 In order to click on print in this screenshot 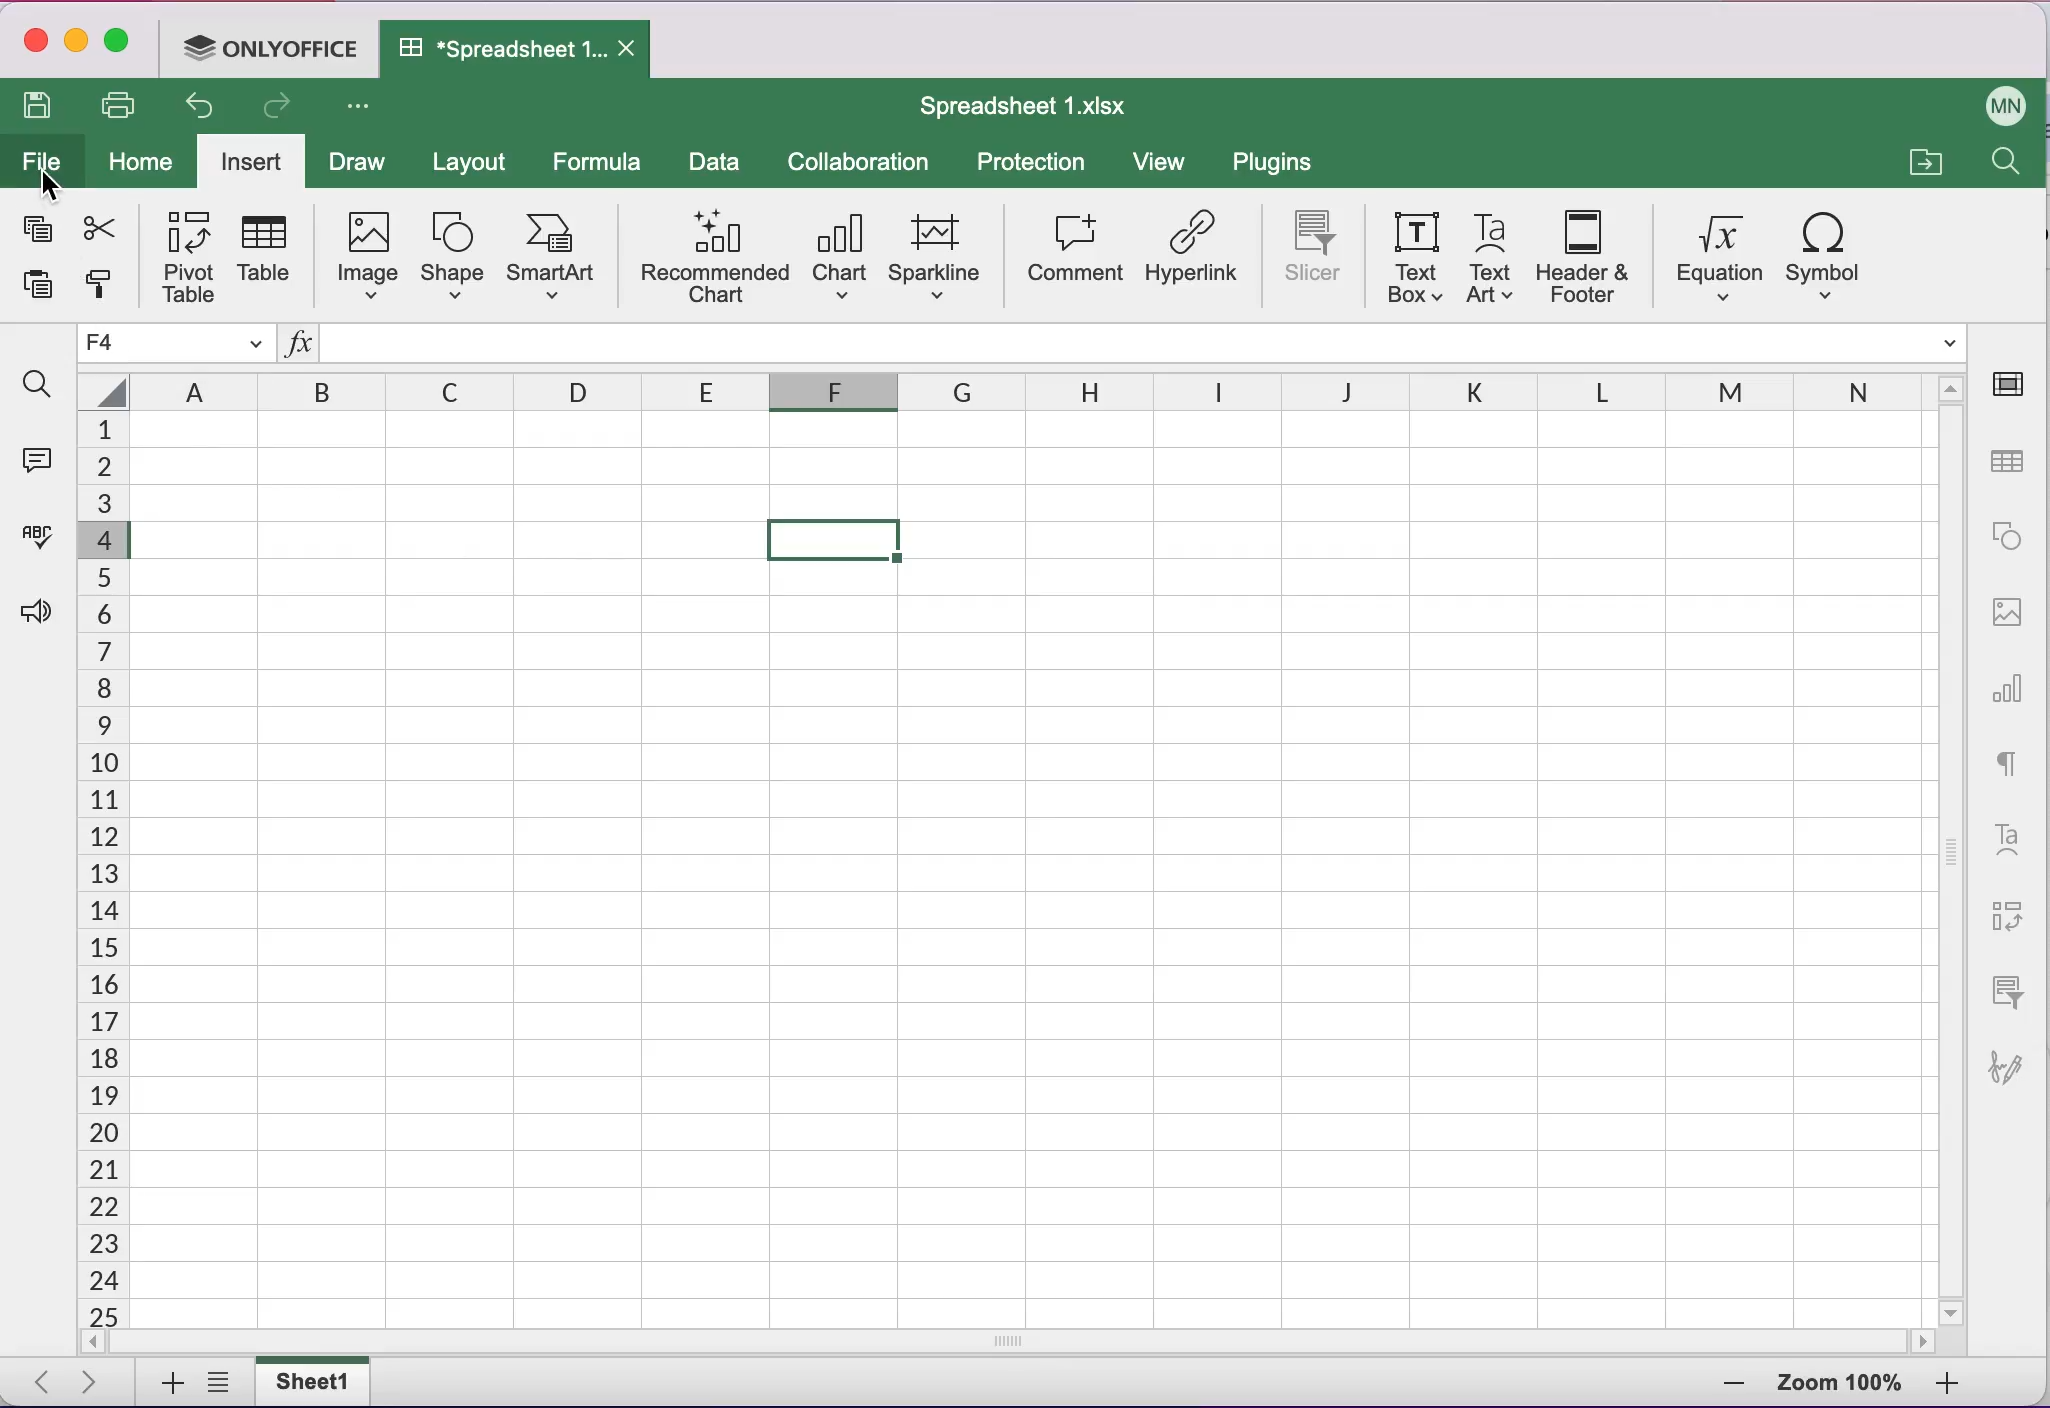, I will do `click(118, 108)`.